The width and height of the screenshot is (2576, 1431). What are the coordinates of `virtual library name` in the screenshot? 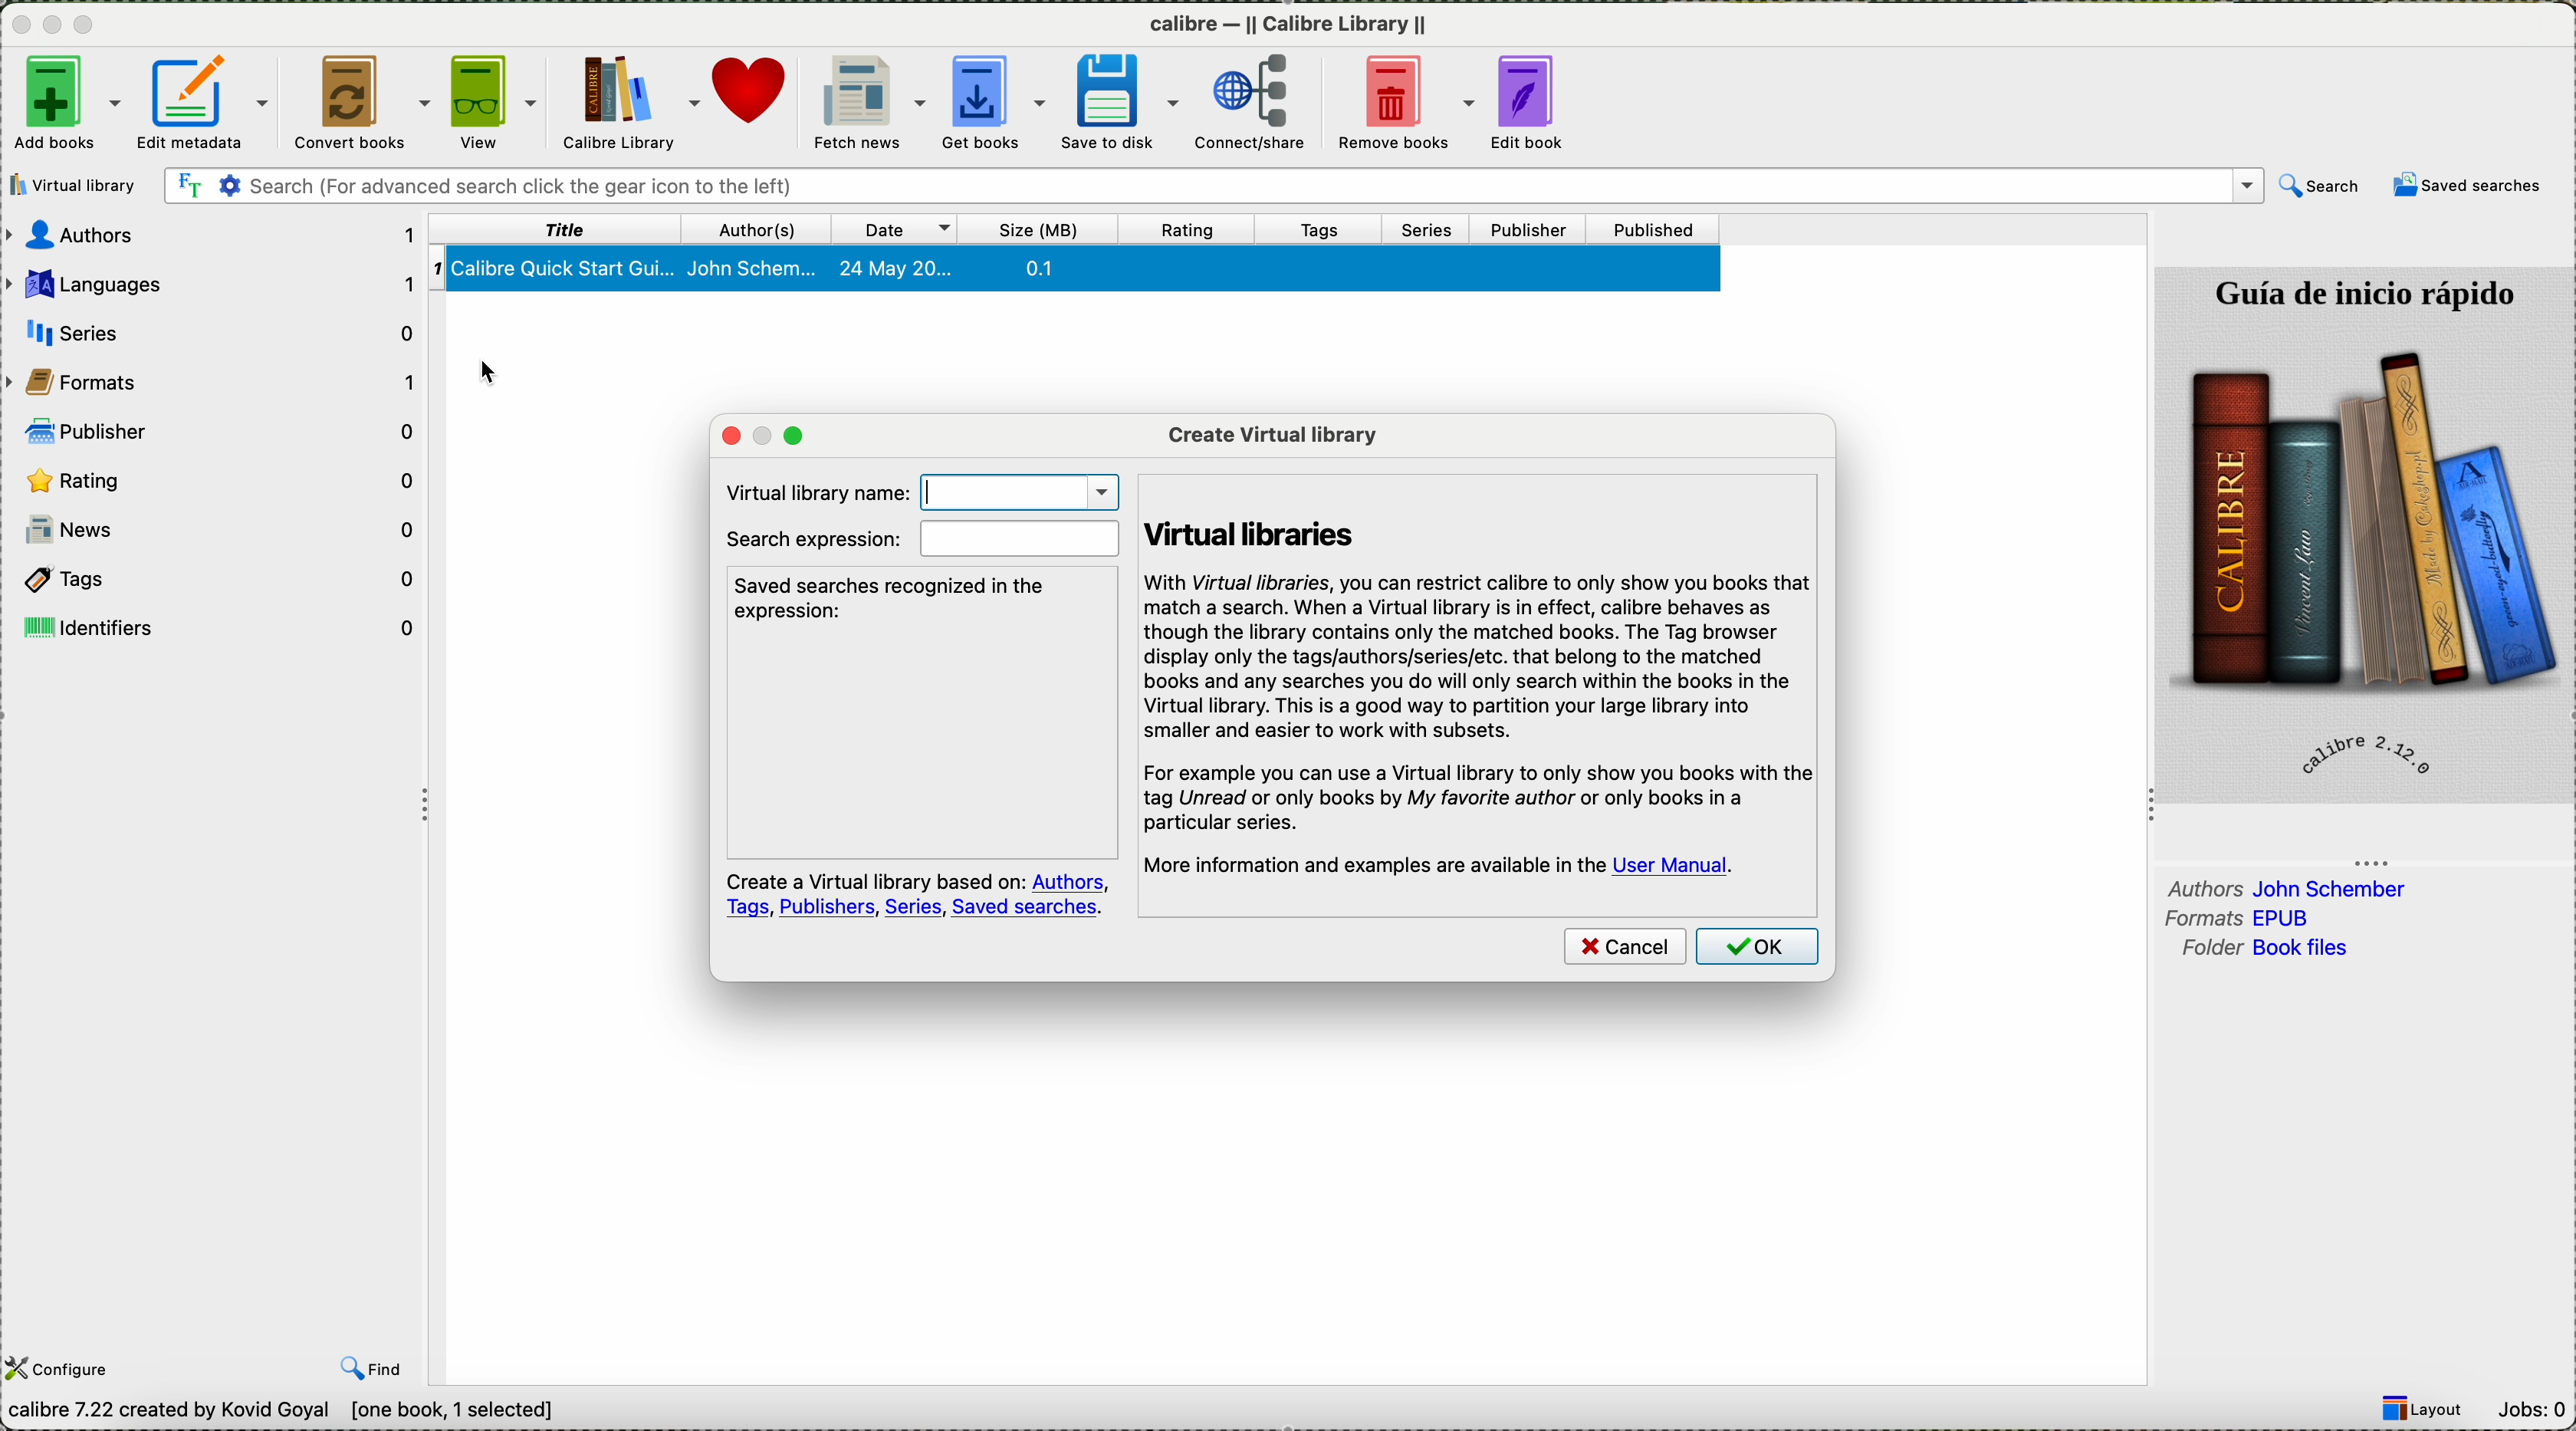 It's located at (918, 490).